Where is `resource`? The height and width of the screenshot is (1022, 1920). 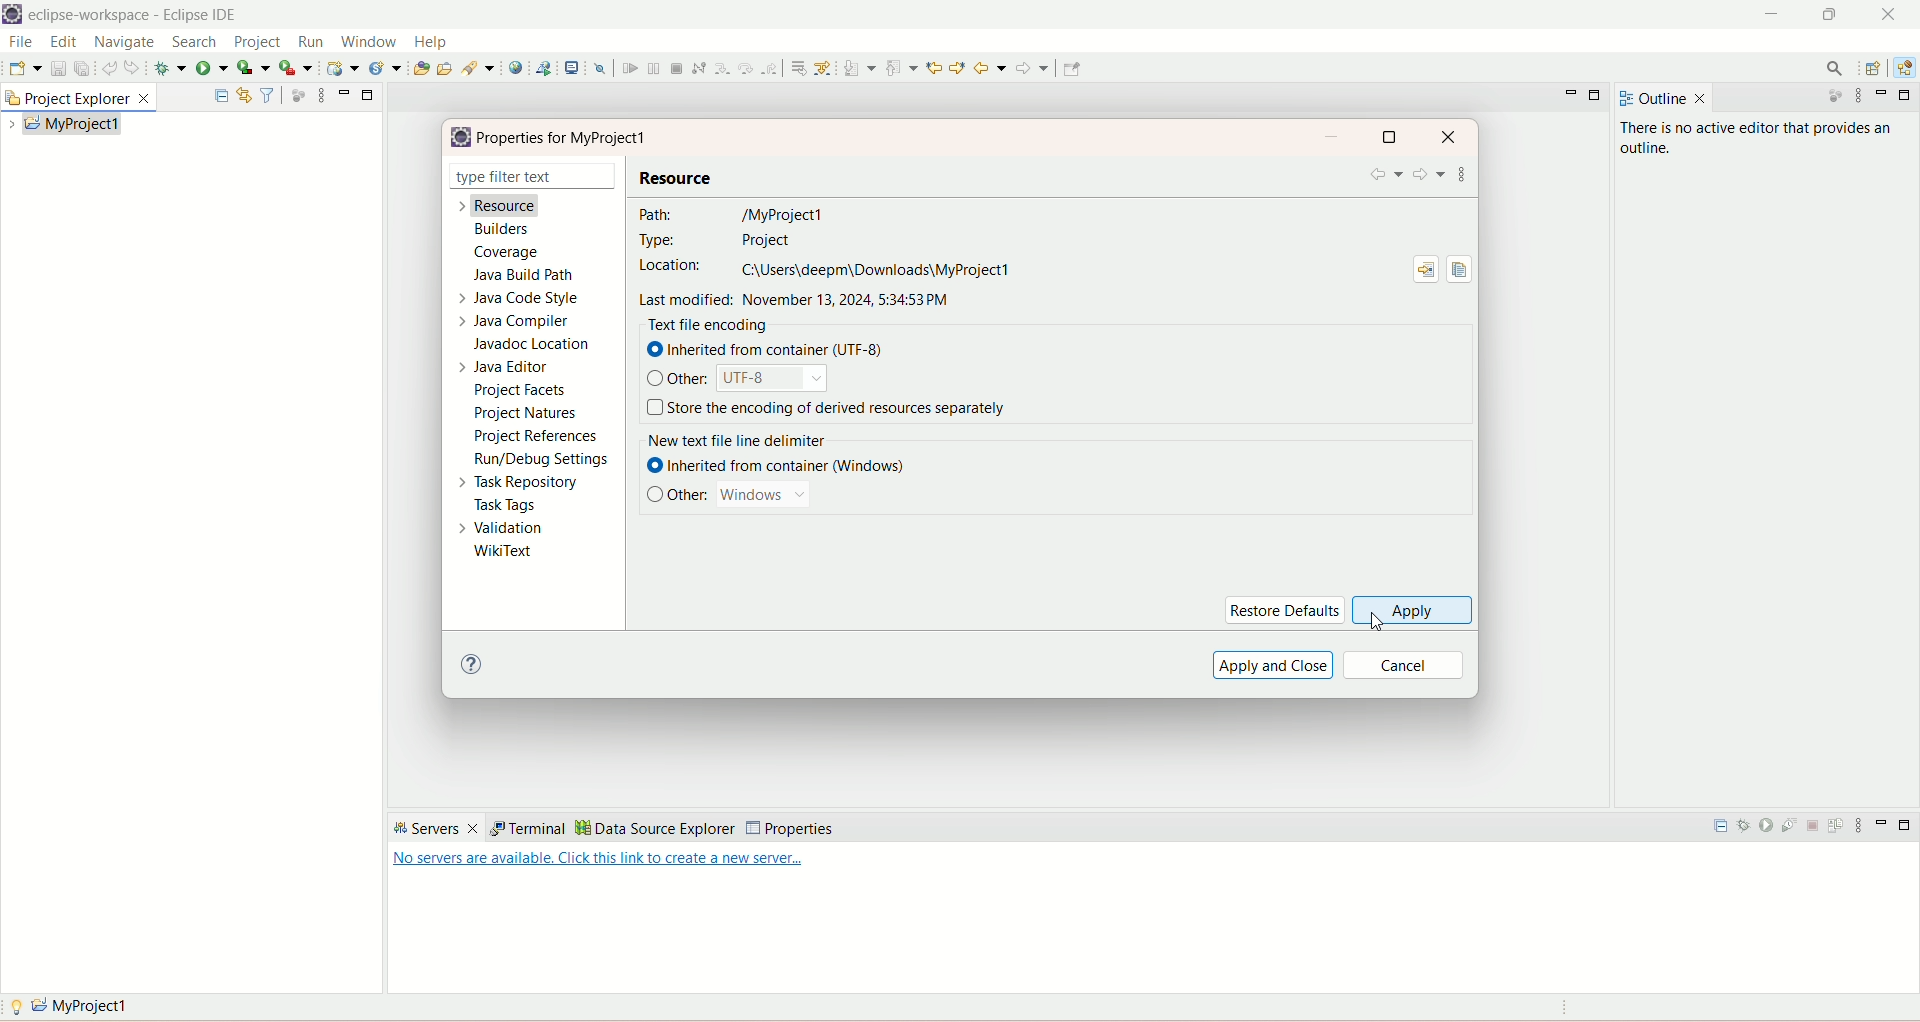 resource is located at coordinates (675, 176).